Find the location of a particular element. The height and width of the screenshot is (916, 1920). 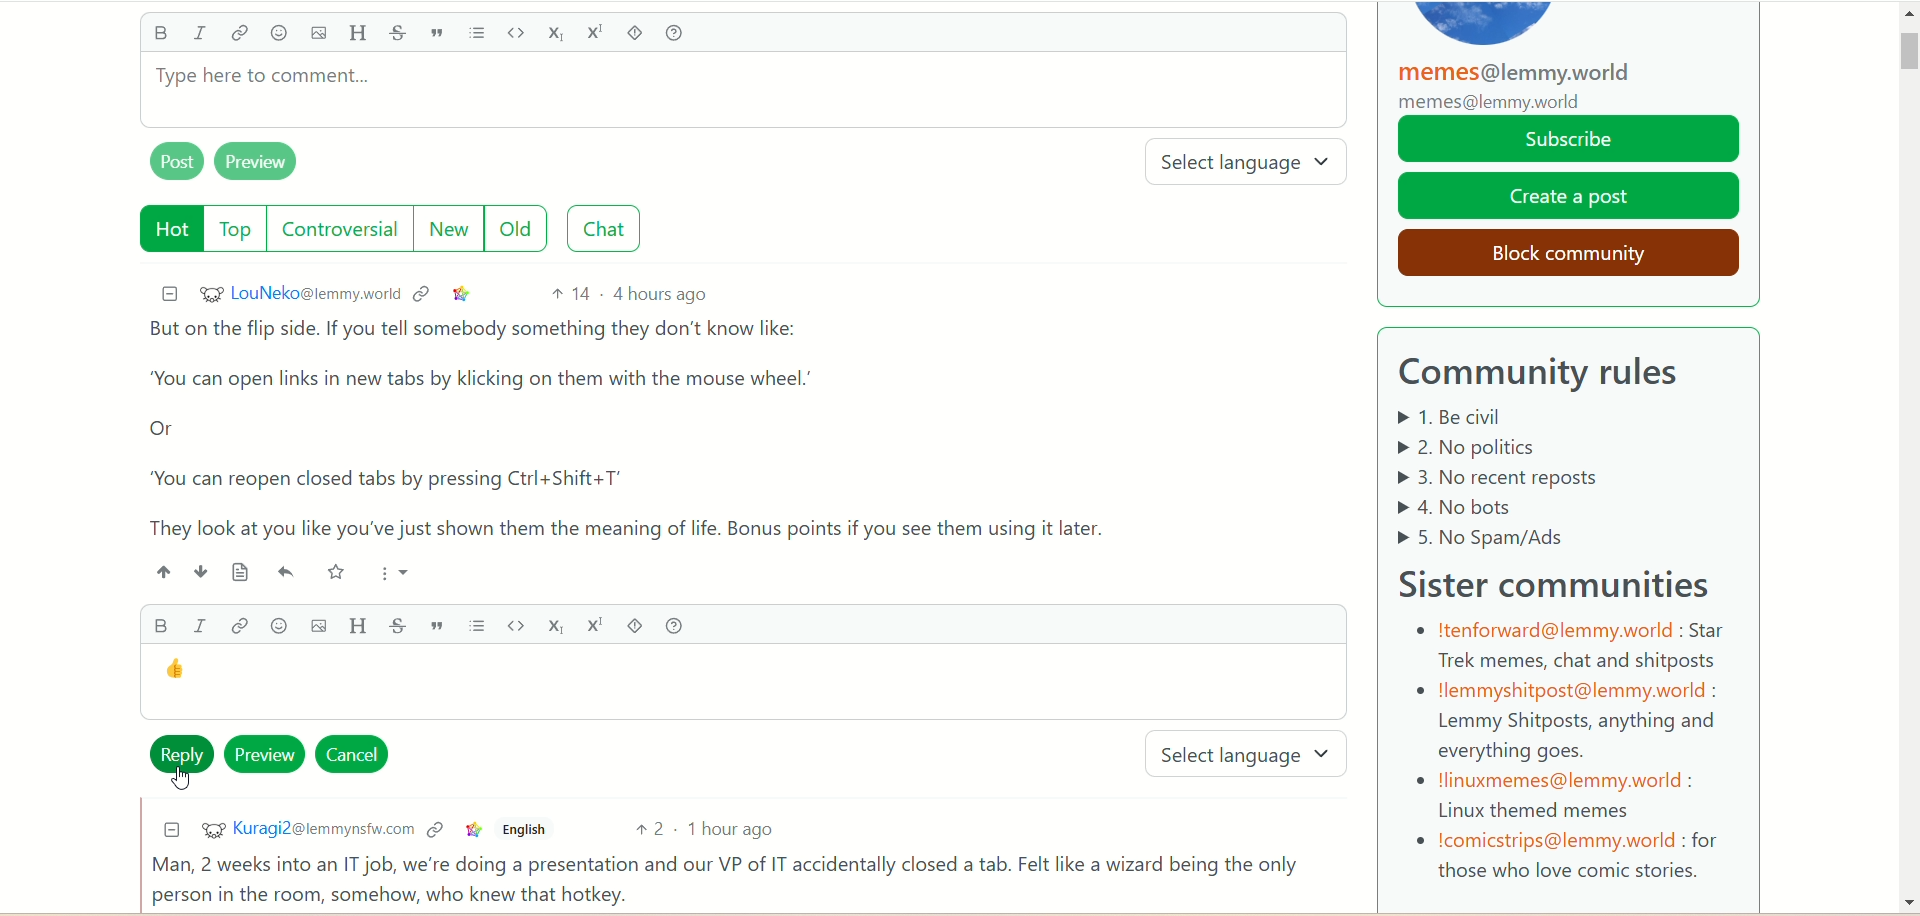

image is located at coordinates (317, 36).